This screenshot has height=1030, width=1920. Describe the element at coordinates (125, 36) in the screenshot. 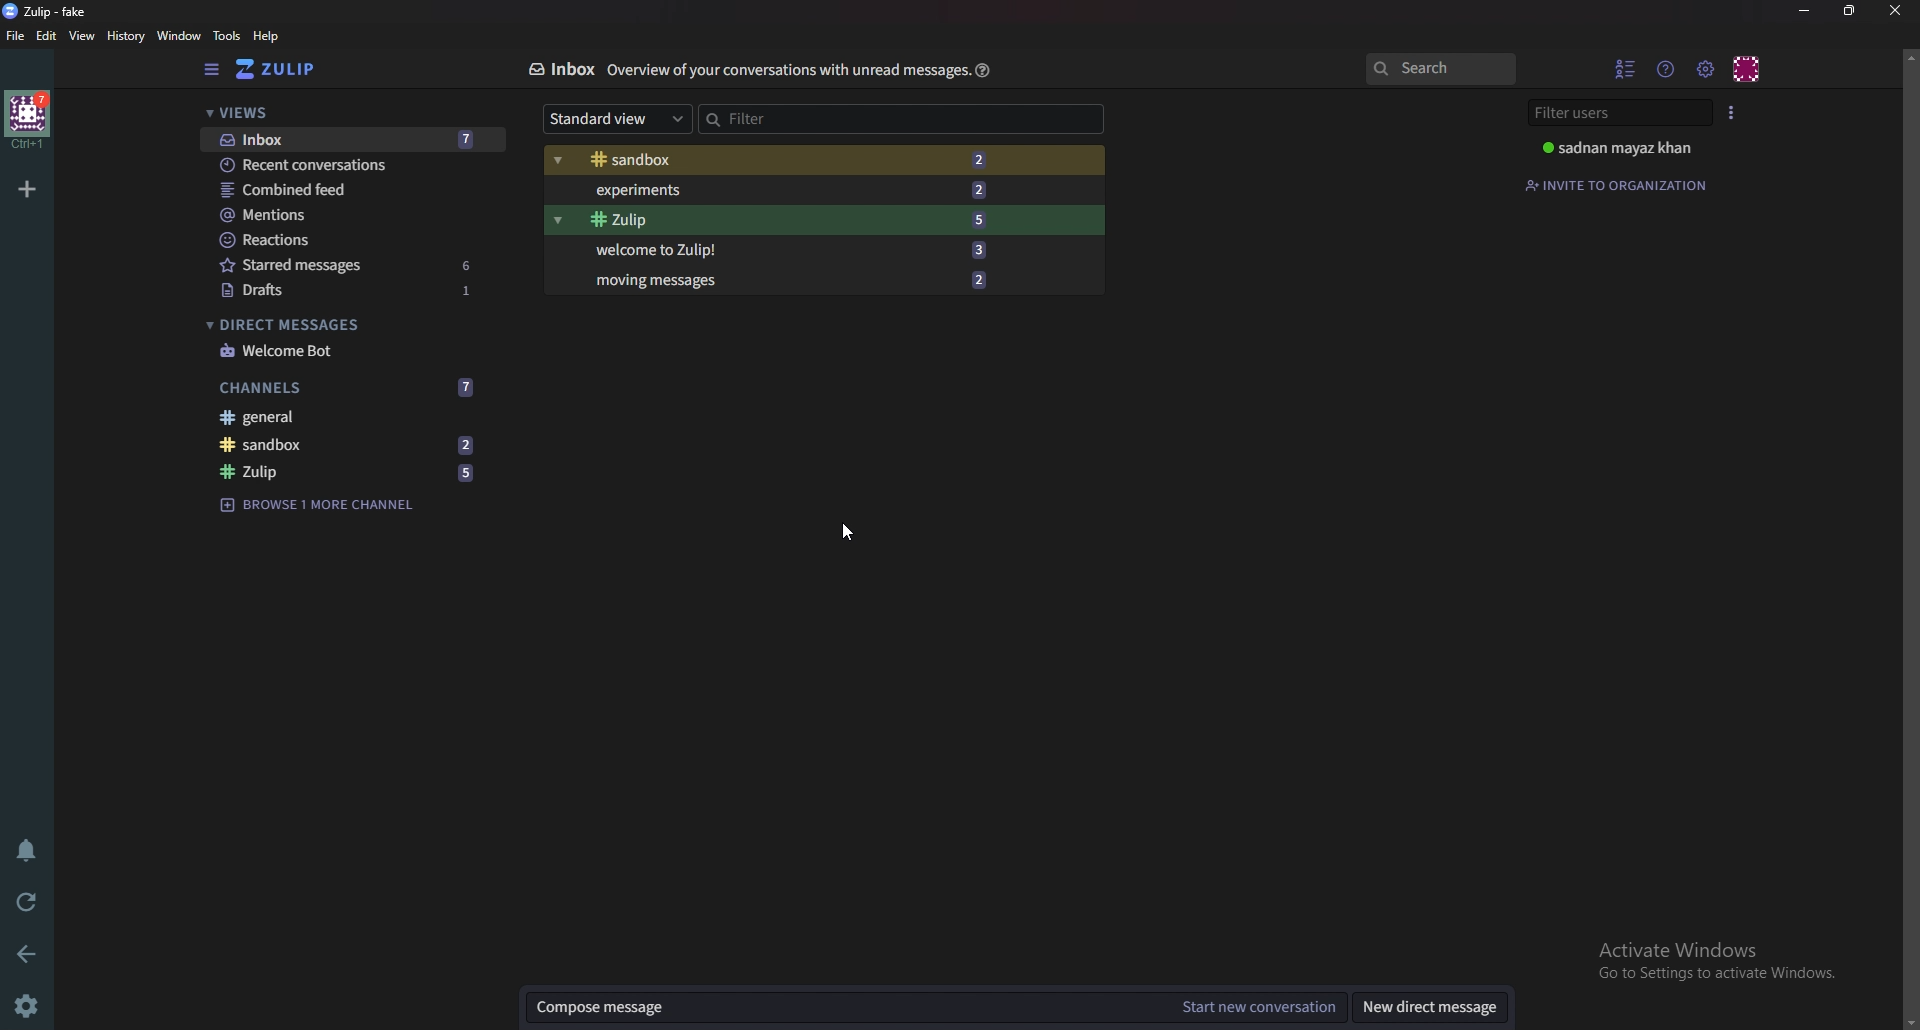

I see `History` at that location.